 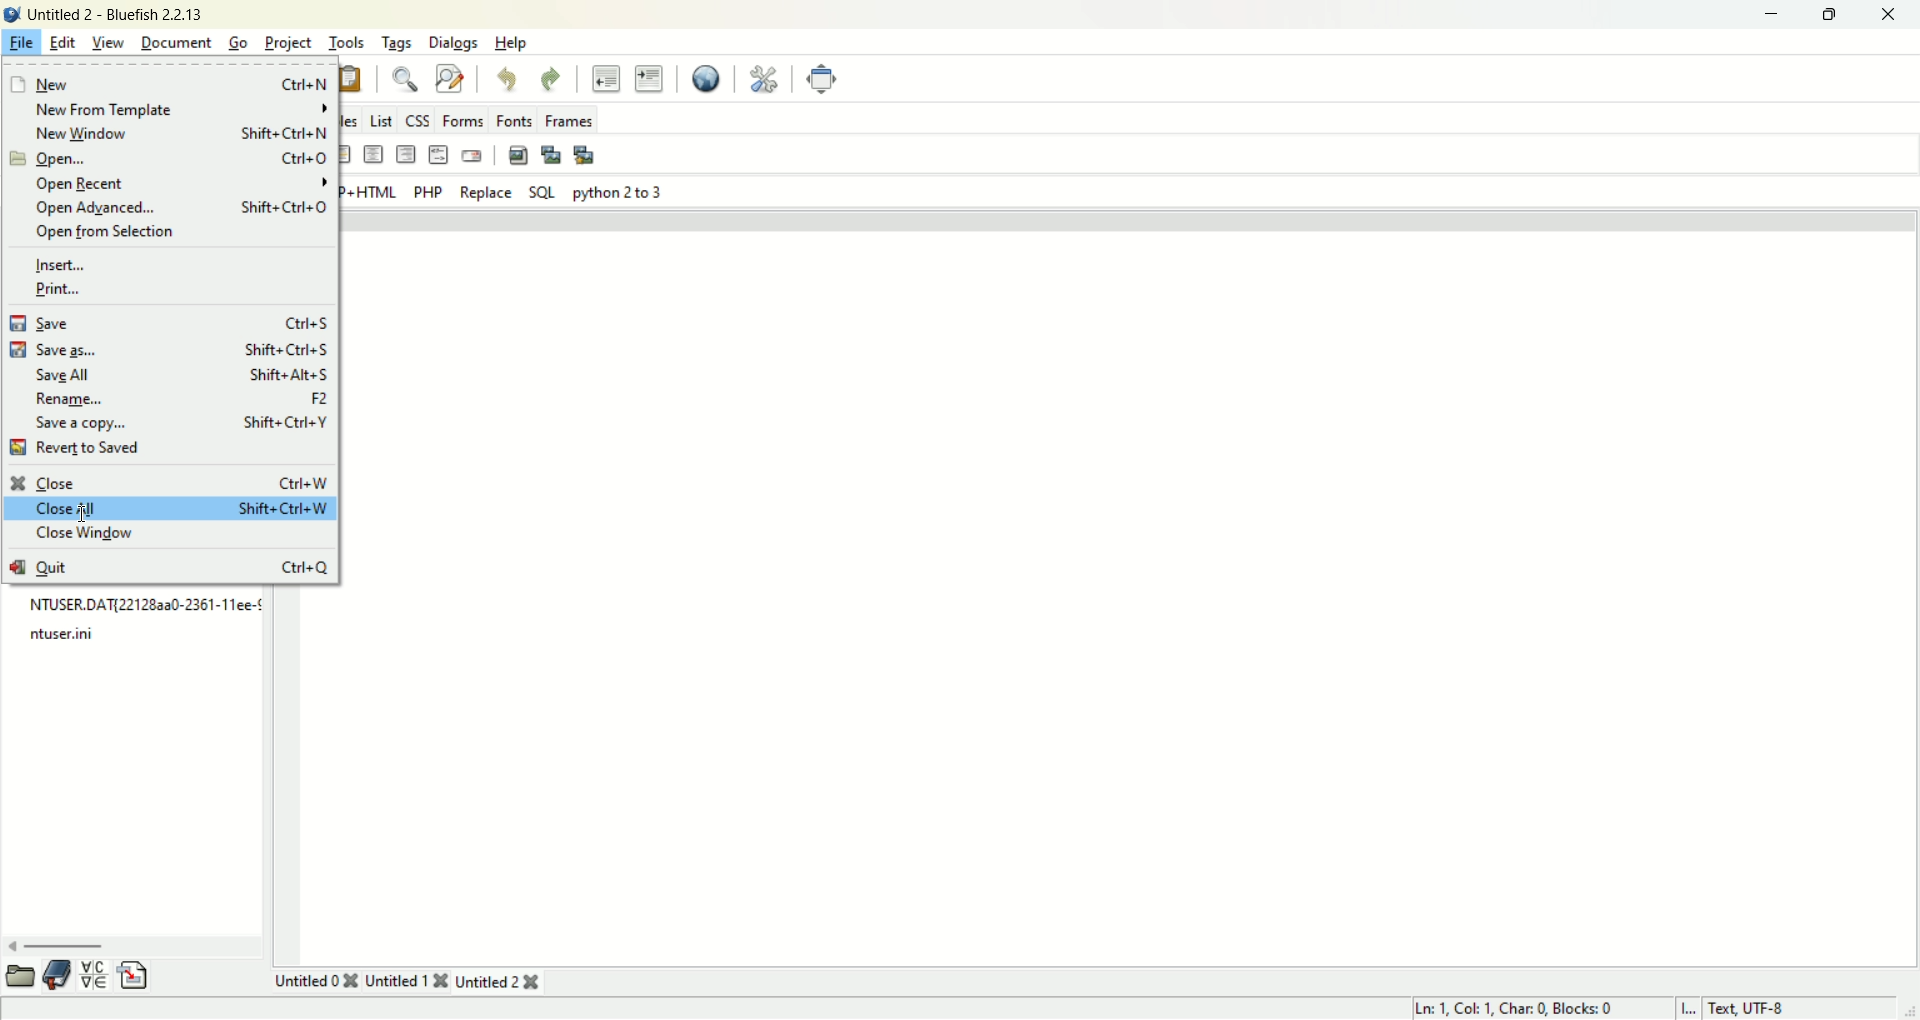 What do you see at coordinates (513, 44) in the screenshot?
I see `help` at bounding box center [513, 44].